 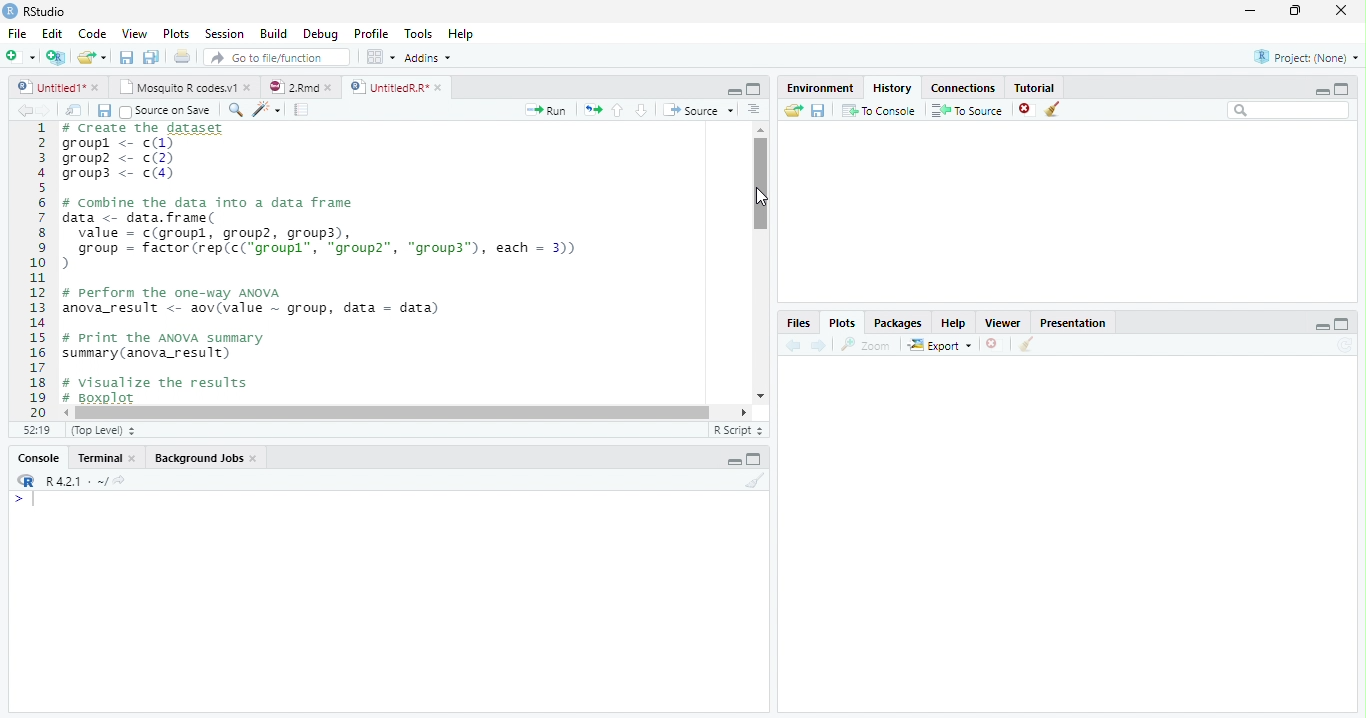 What do you see at coordinates (37, 268) in the screenshot?
I see `1` at bounding box center [37, 268].